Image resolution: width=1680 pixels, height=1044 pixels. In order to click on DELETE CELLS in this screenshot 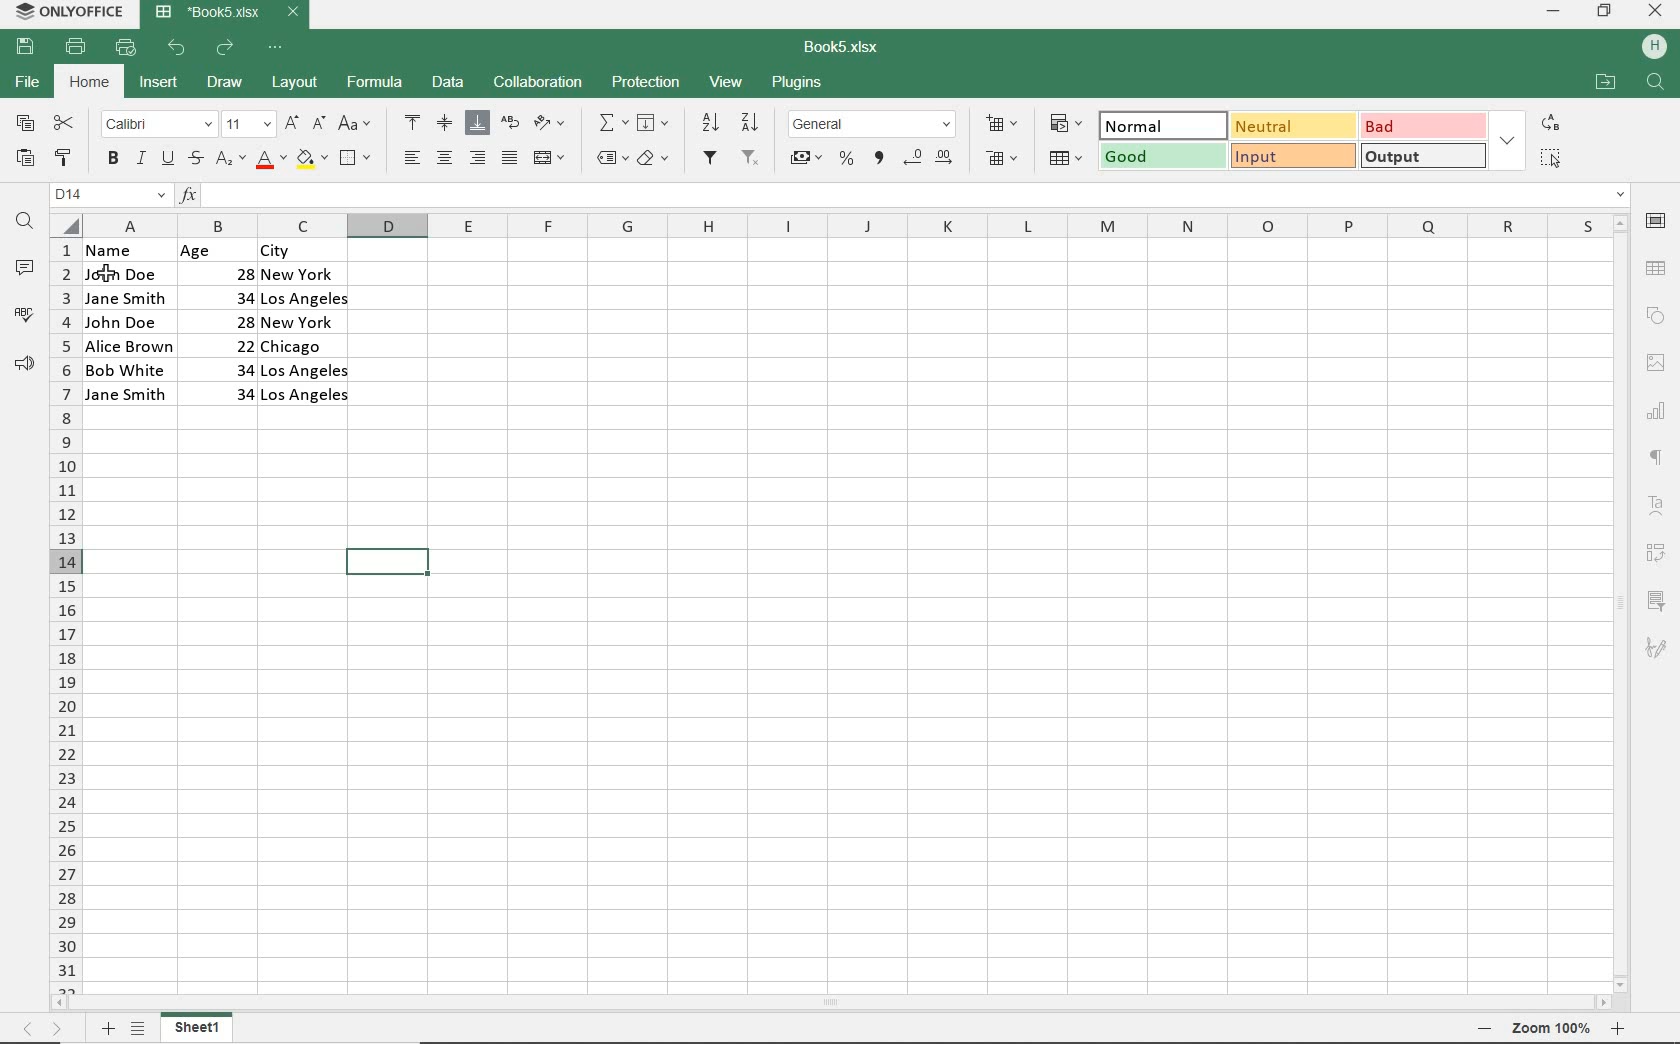, I will do `click(1004, 160)`.